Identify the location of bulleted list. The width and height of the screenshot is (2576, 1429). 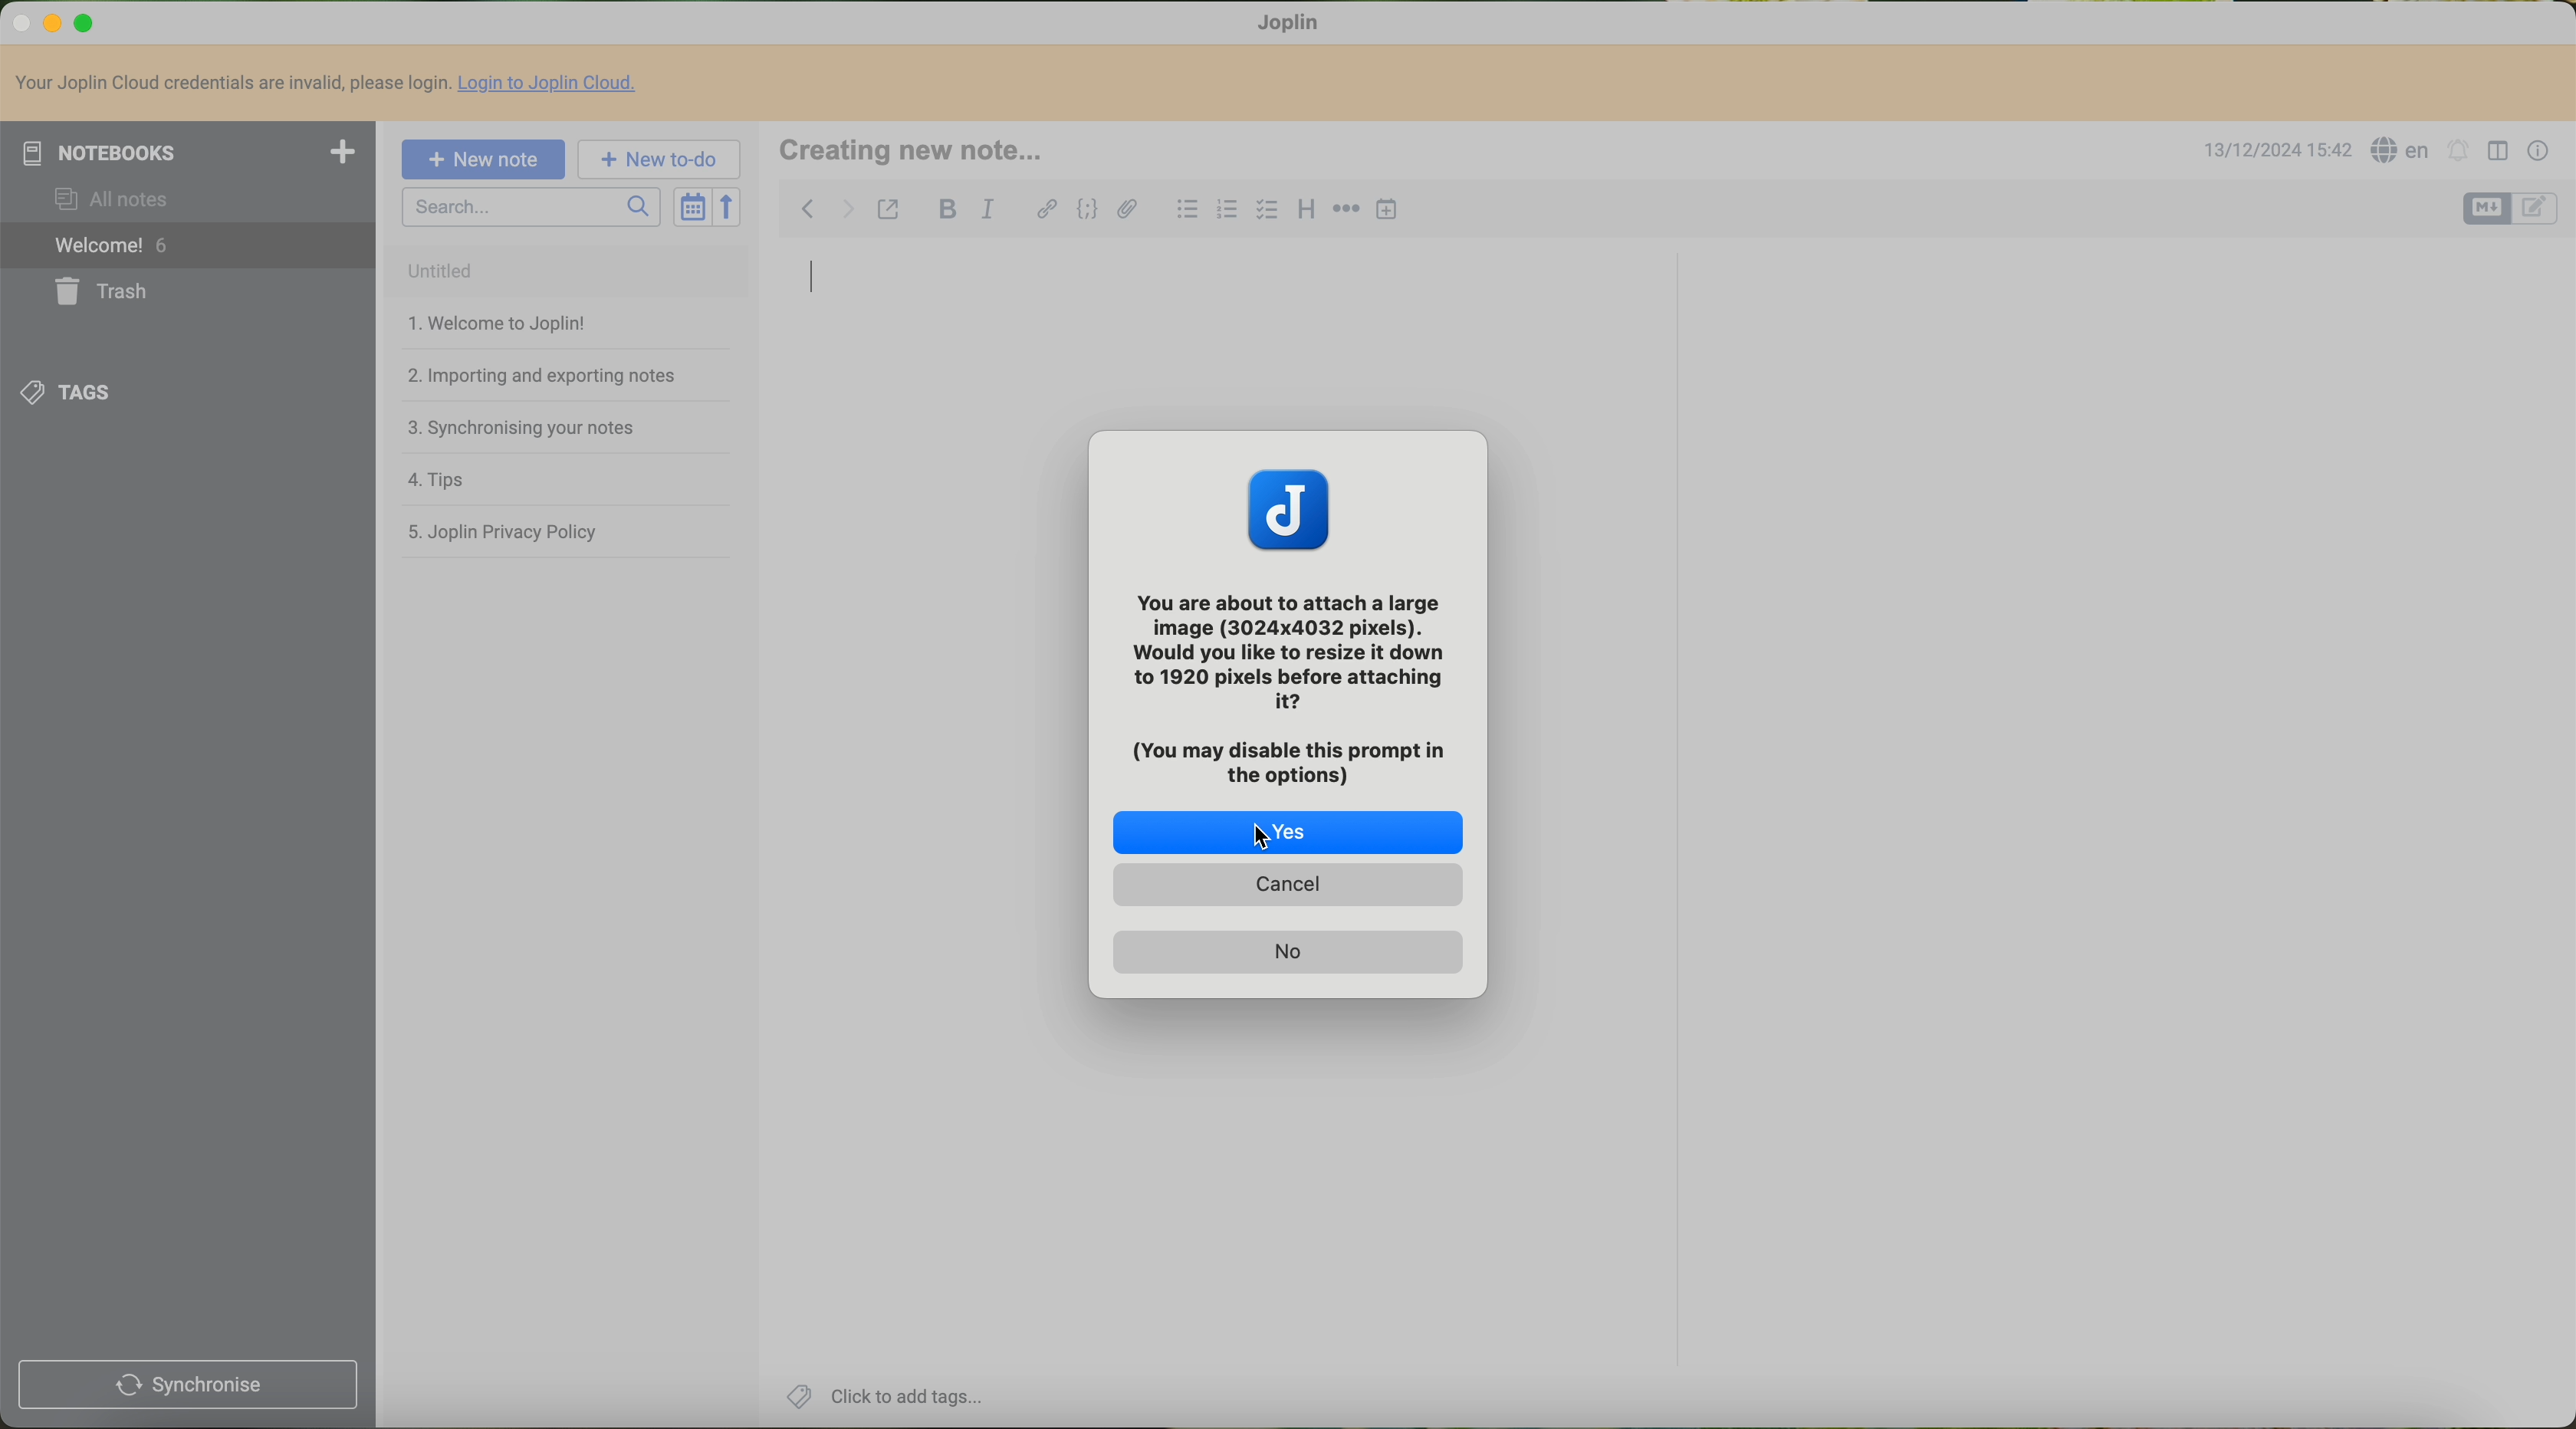
(1188, 207).